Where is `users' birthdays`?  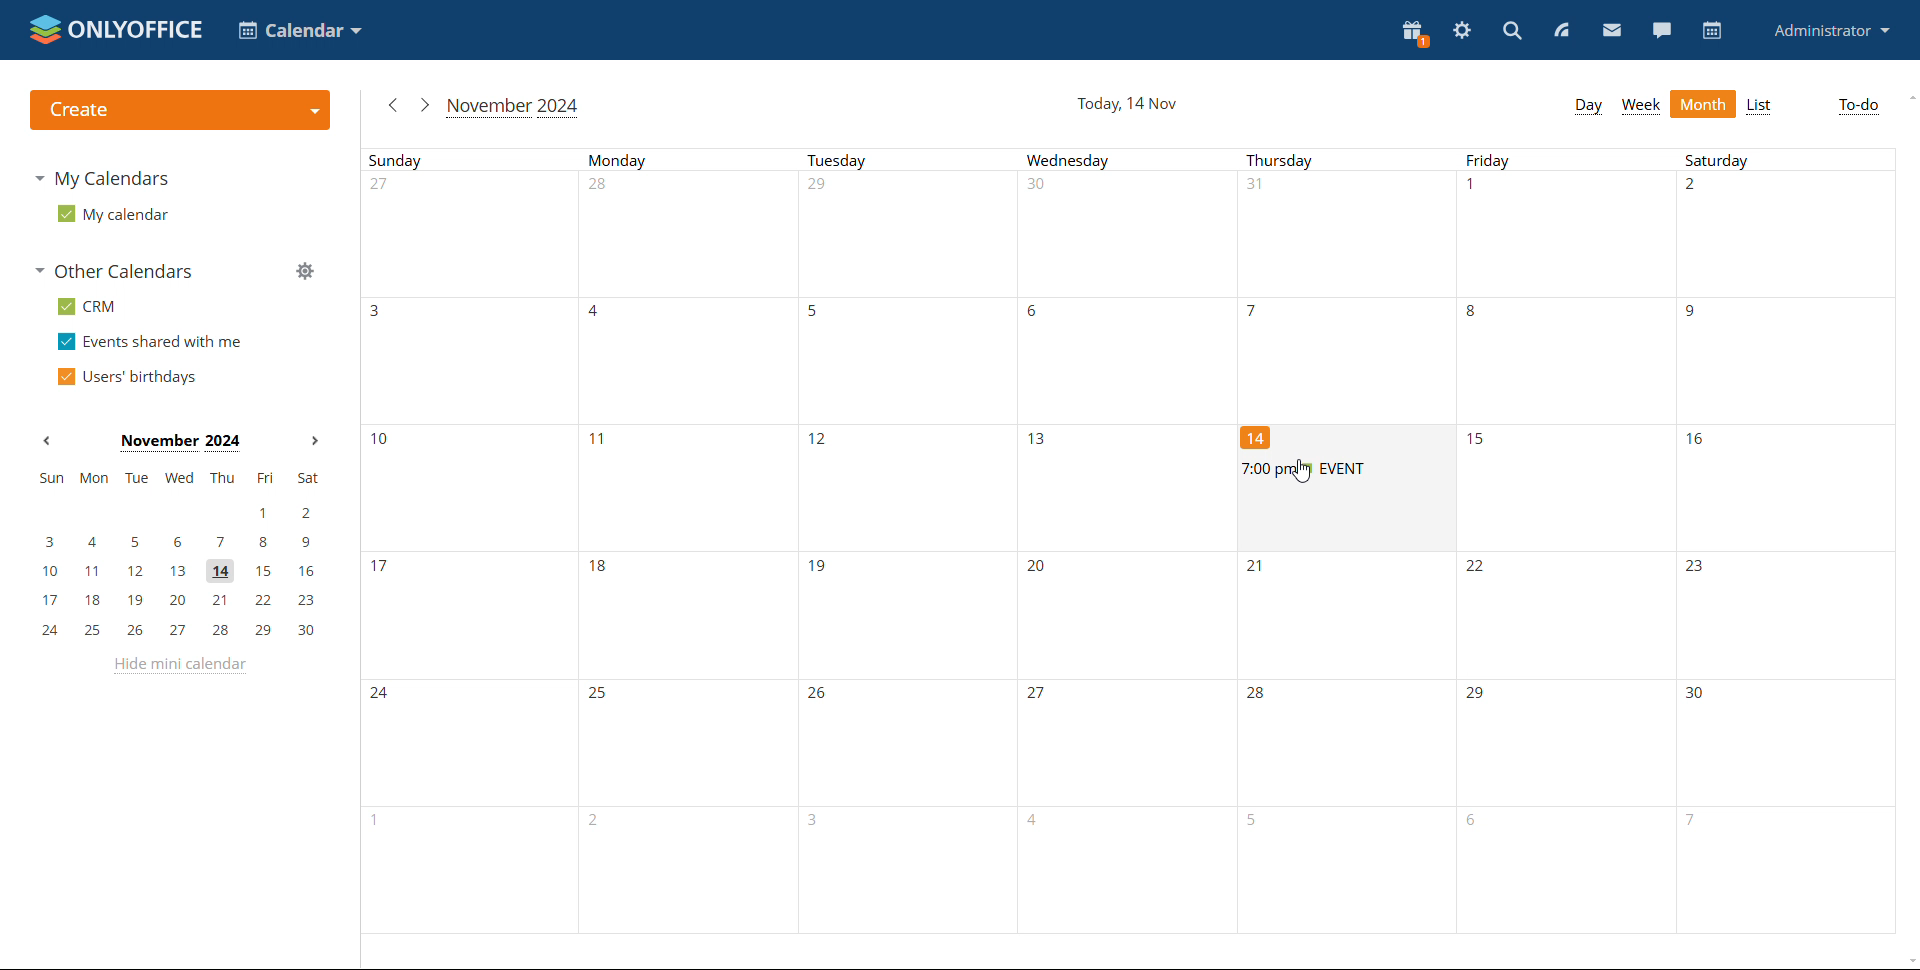
users' birthdays is located at coordinates (125, 378).